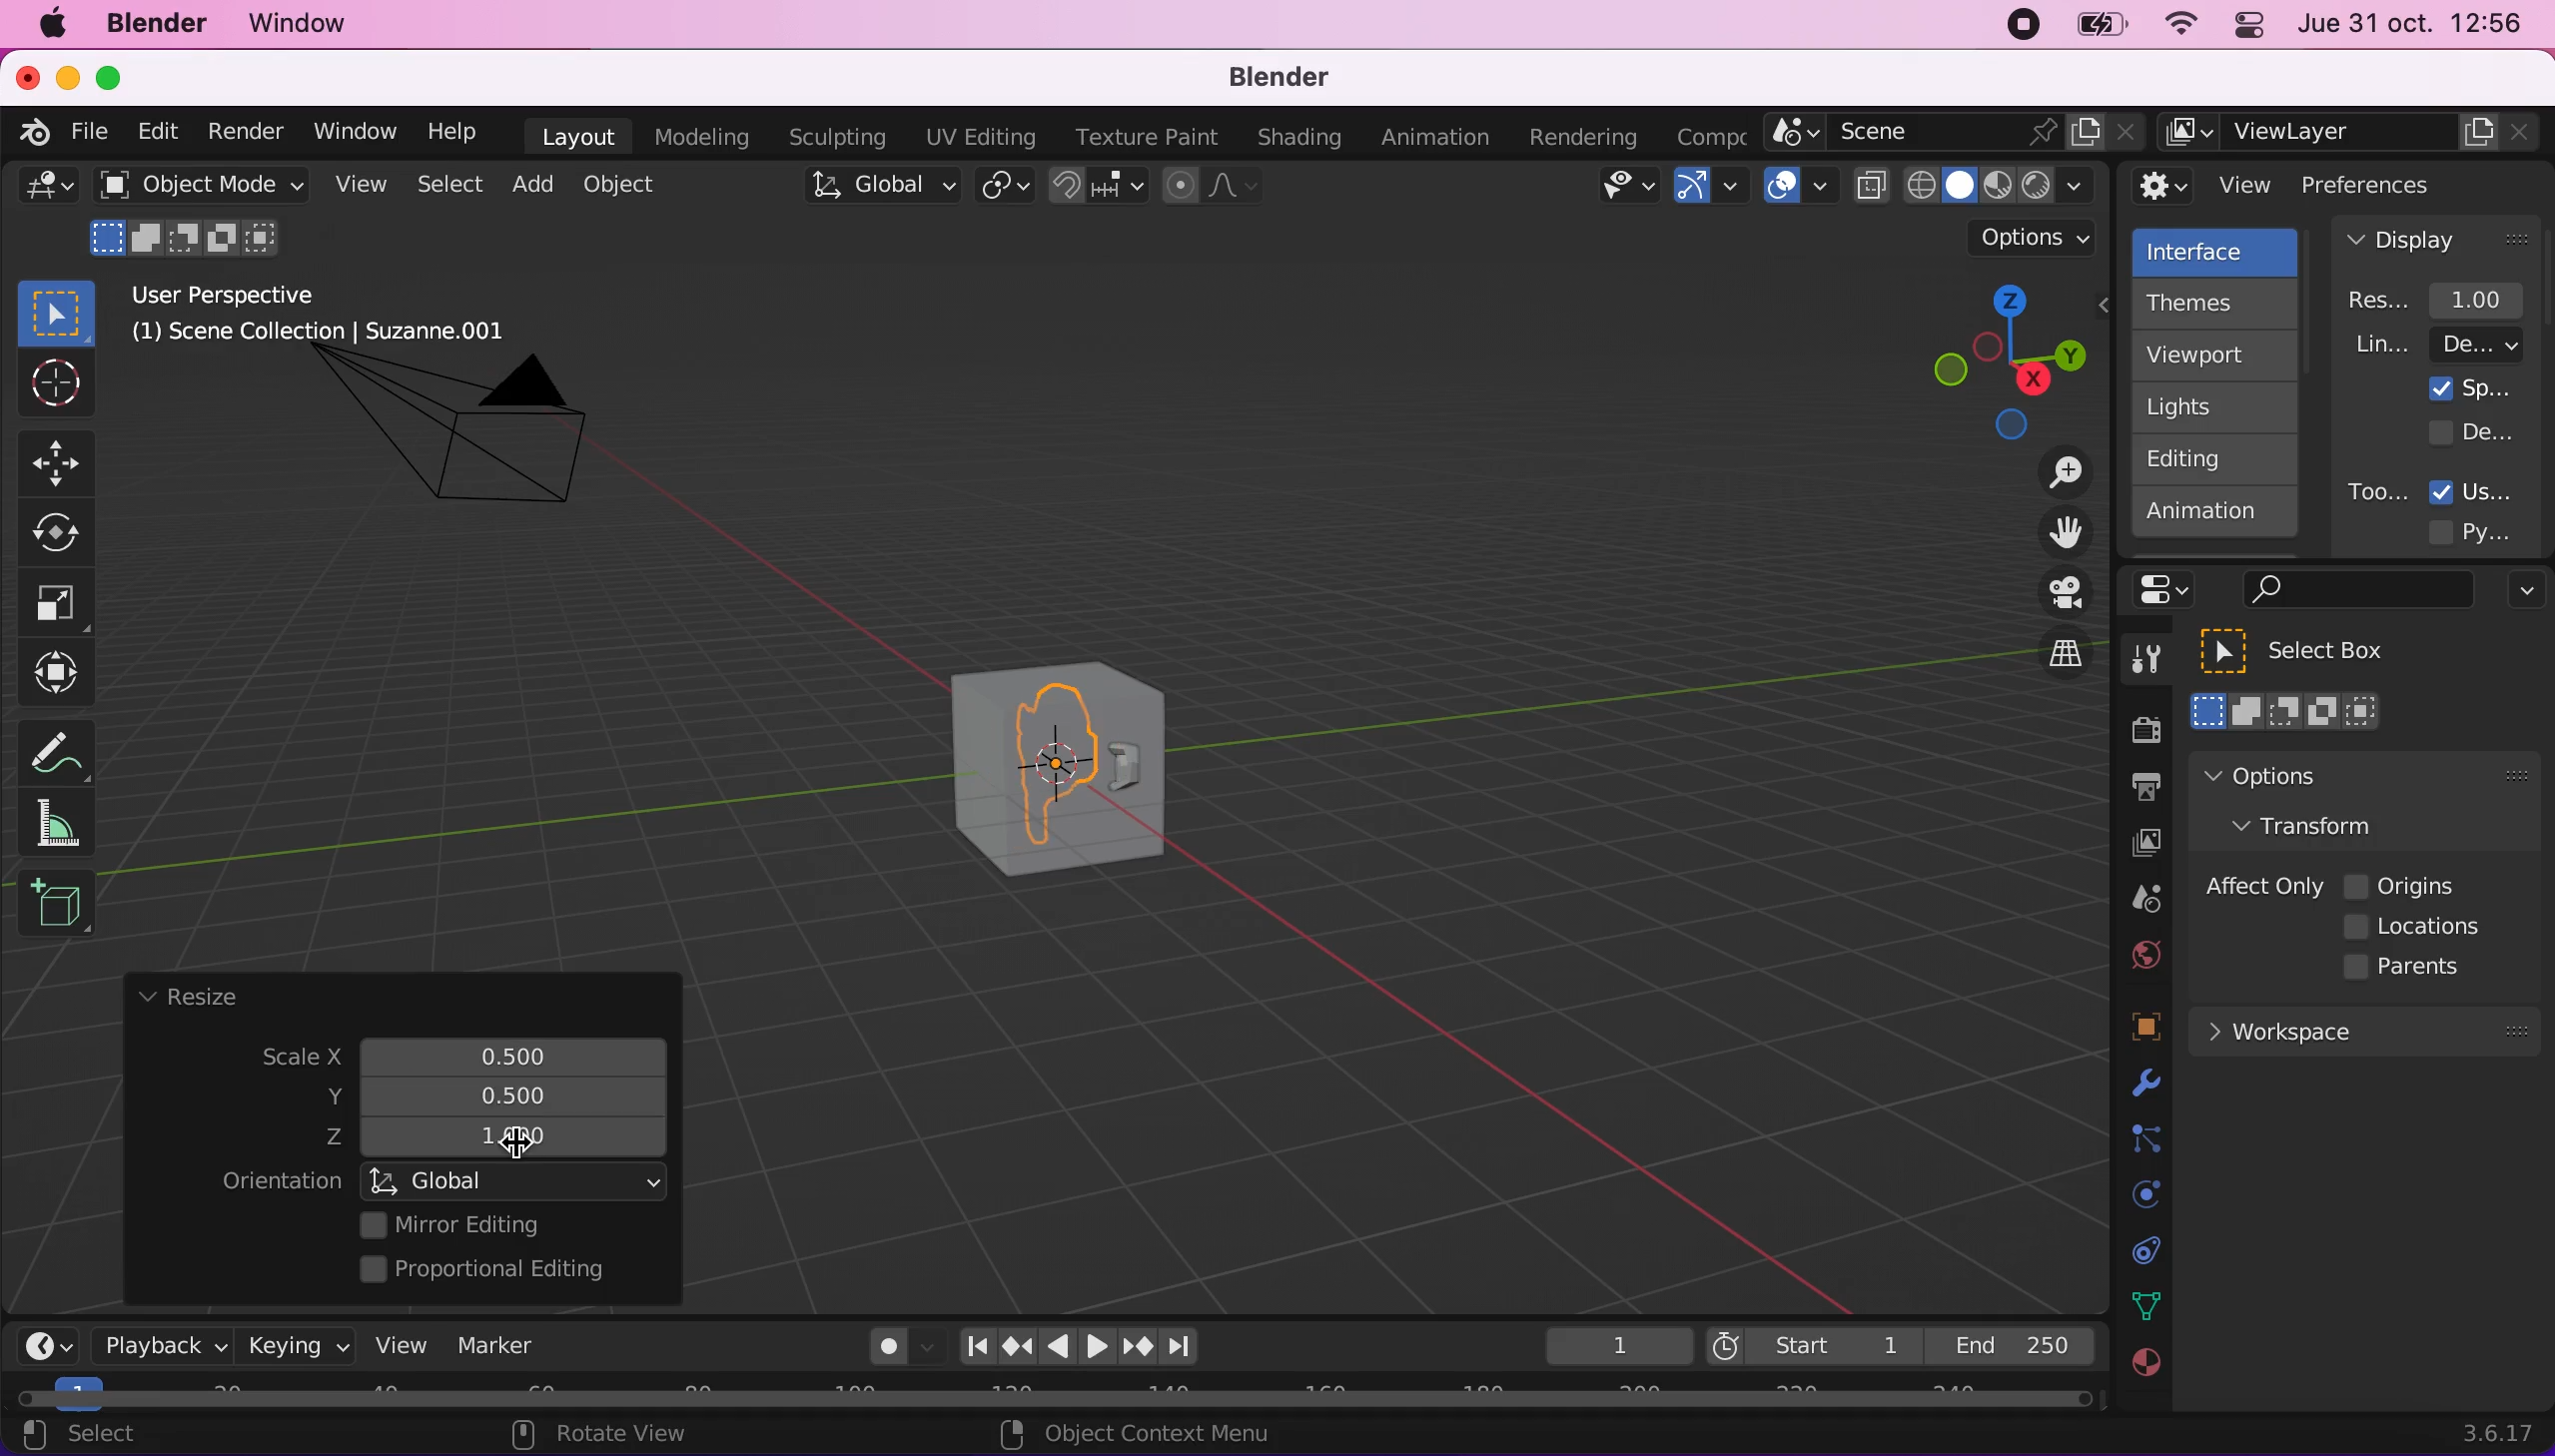 The image size is (2555, 1456). Describe the element at coordinates (532, 1096) in the screenshot. I see `resized scale y` at that location.